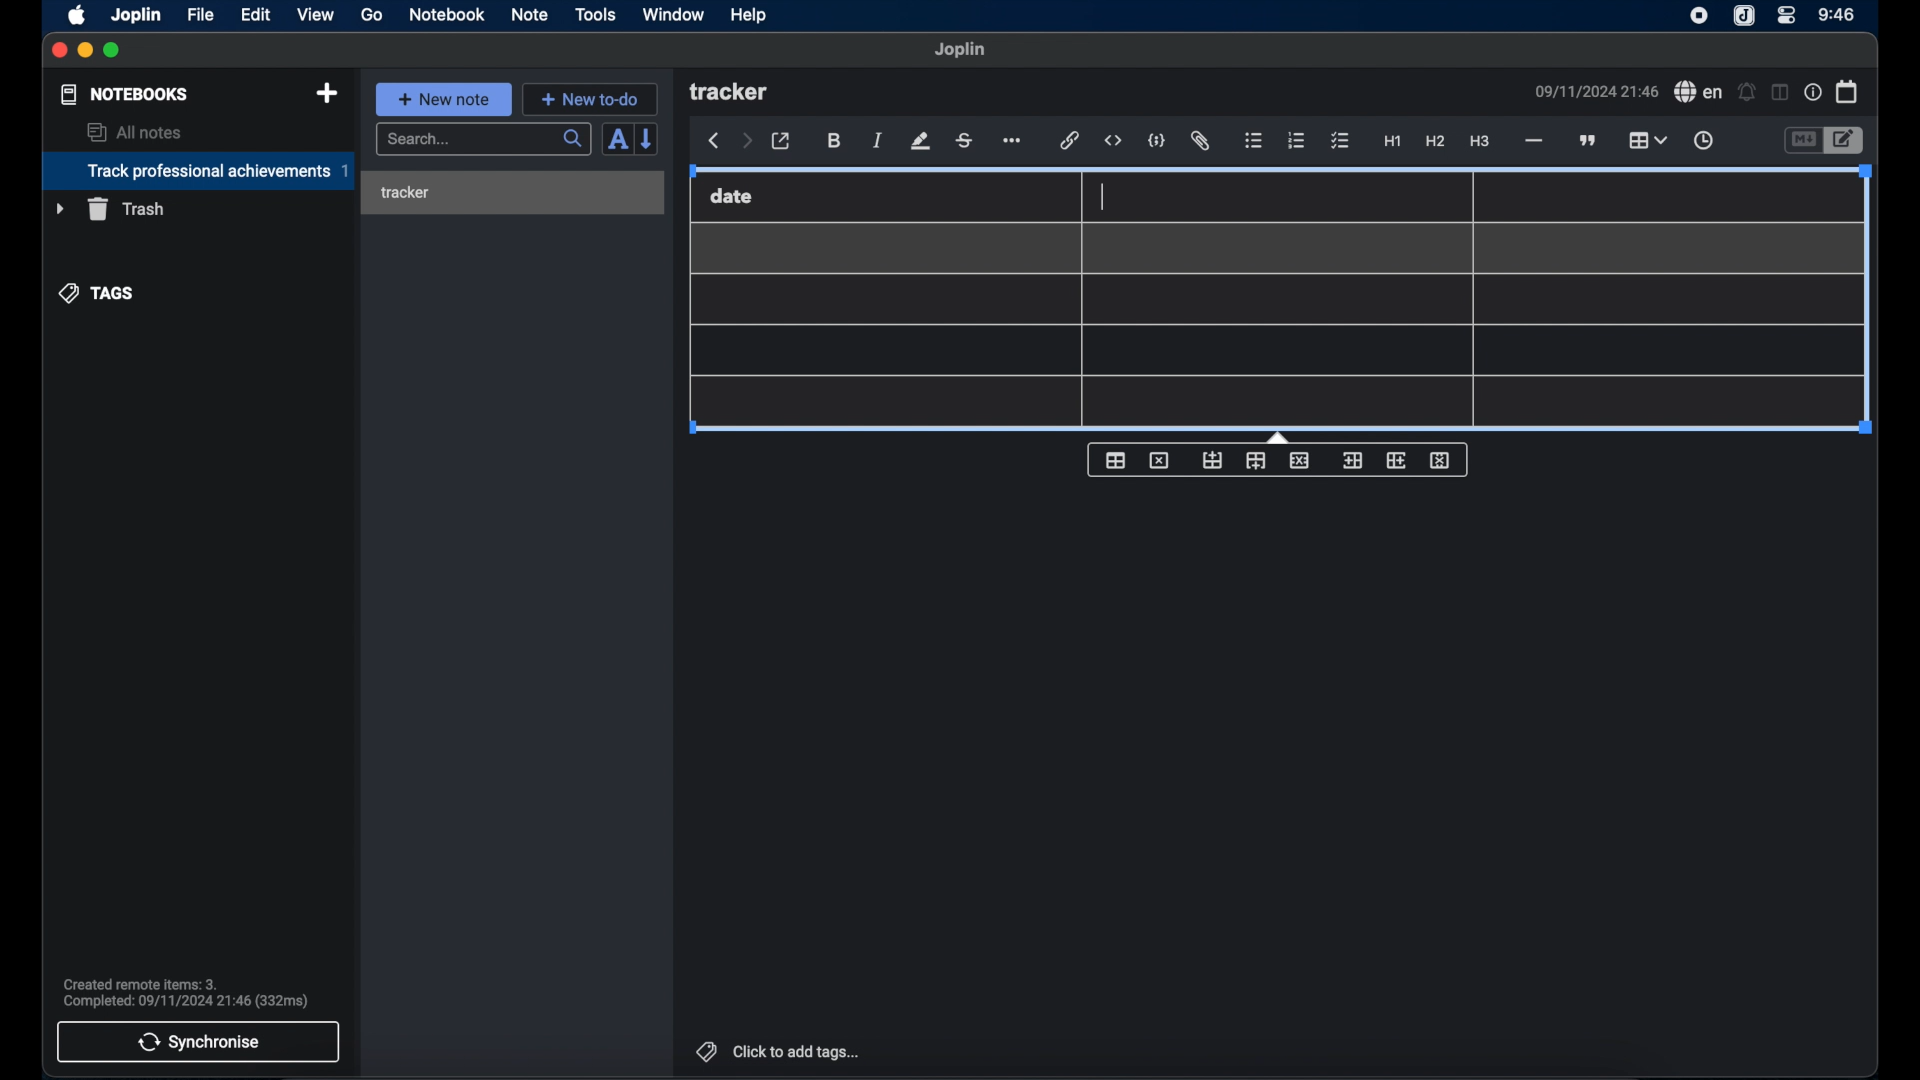 Image resolution: width=1920 pixels, height=1080 pixels. What do you see at coordinates (1014, 141) in the screenshot?
I see `more options` at bounding box center [1014, 141].